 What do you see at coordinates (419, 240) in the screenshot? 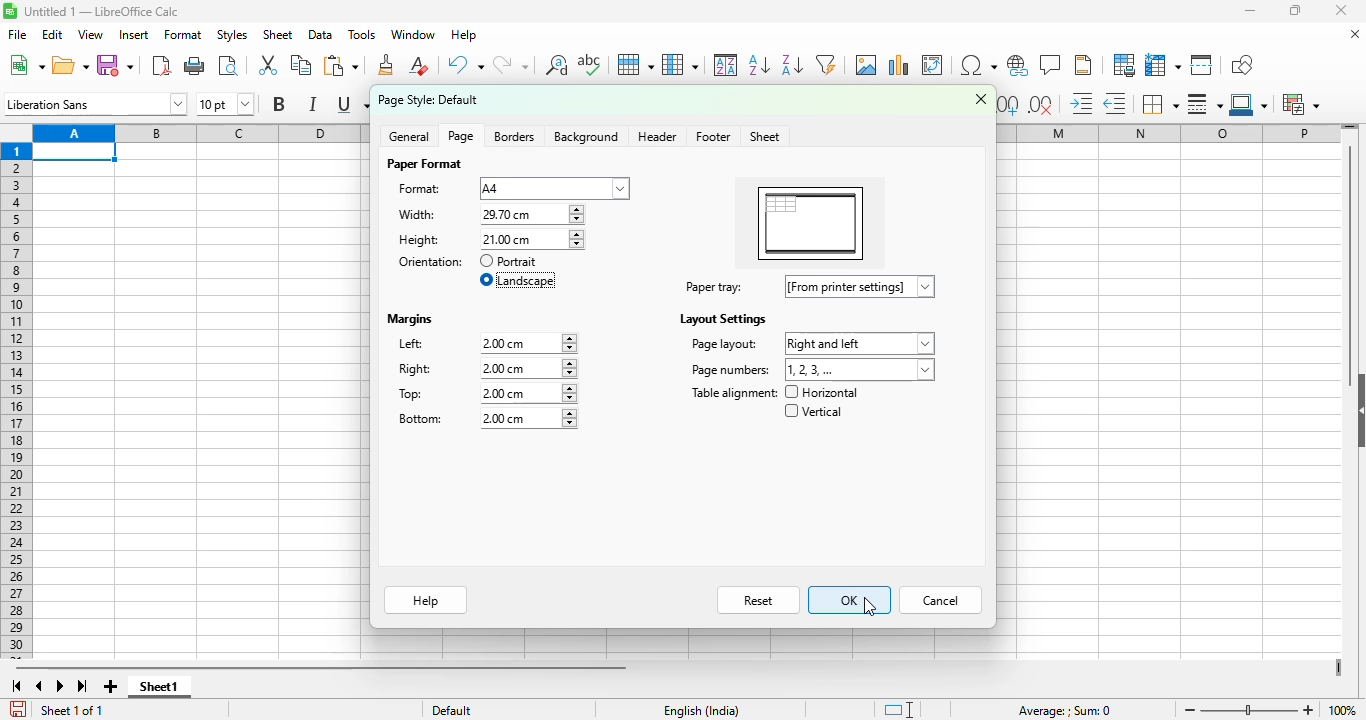
I see `height: ` at bounding box center [419, 240].